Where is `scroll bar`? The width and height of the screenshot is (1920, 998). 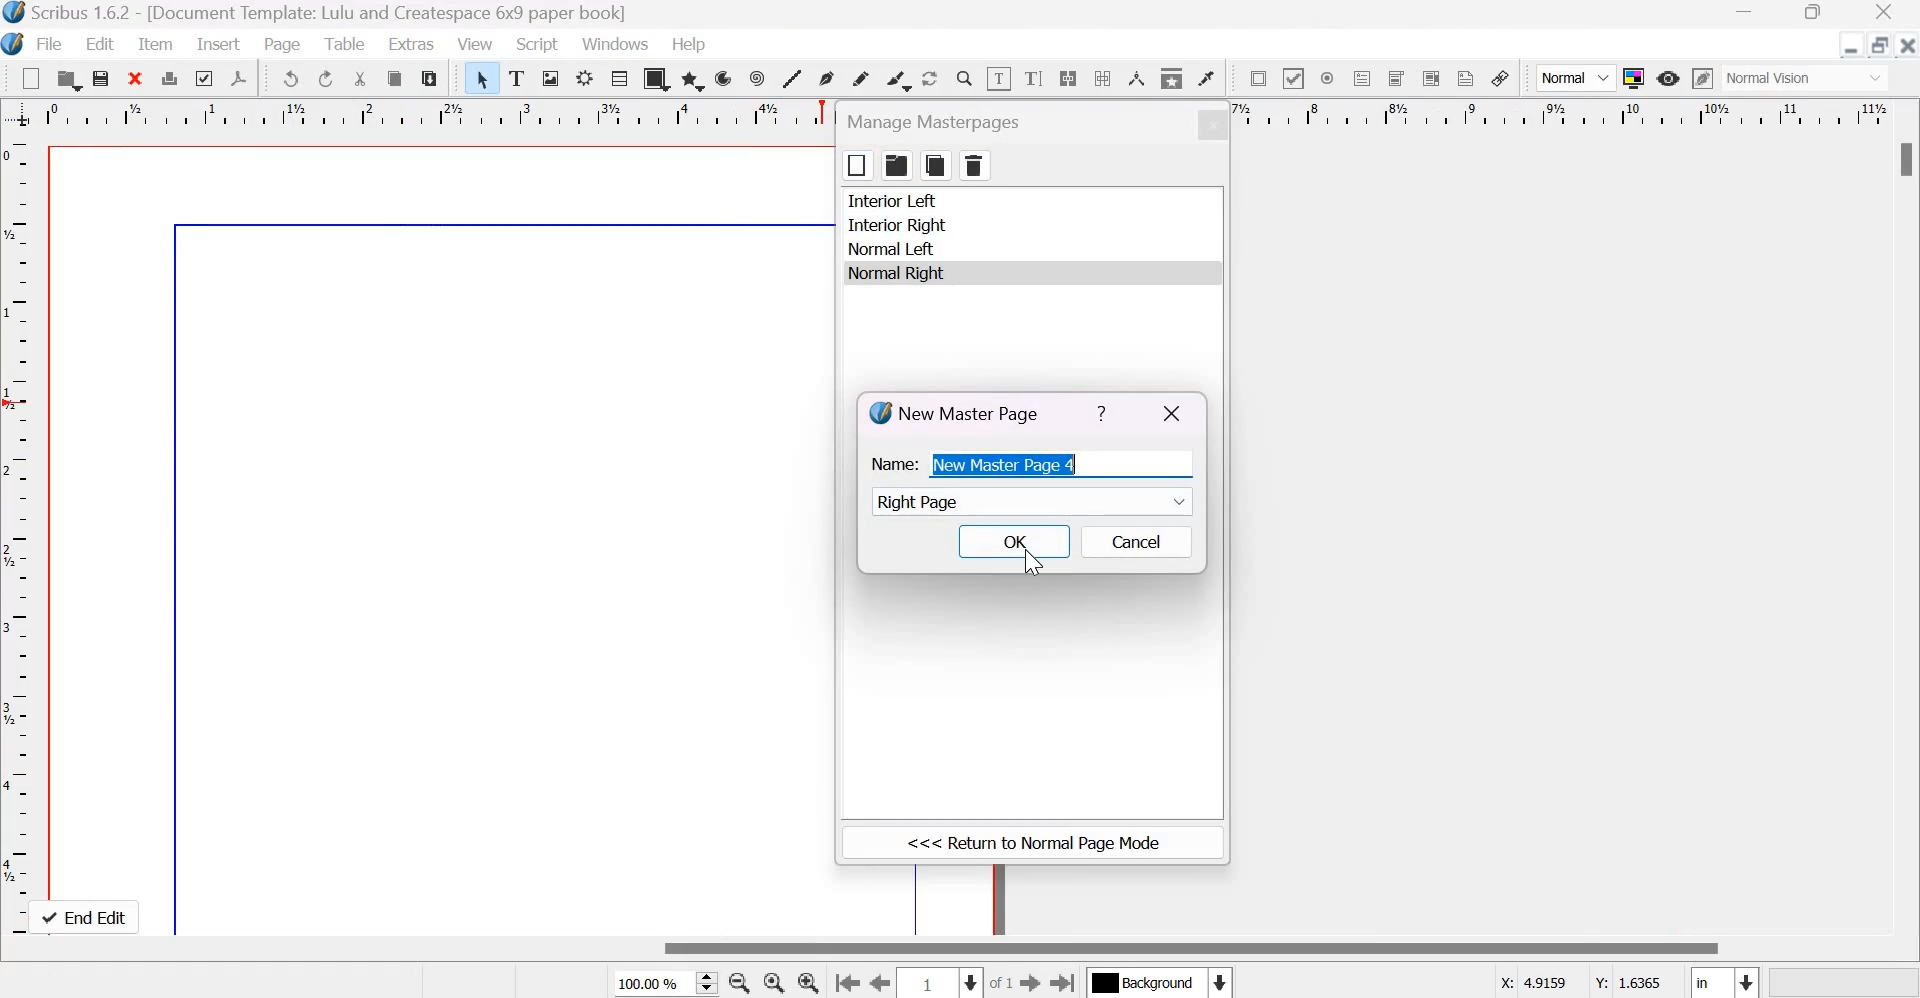
scroll bar is located at coordinates (1905, 160).